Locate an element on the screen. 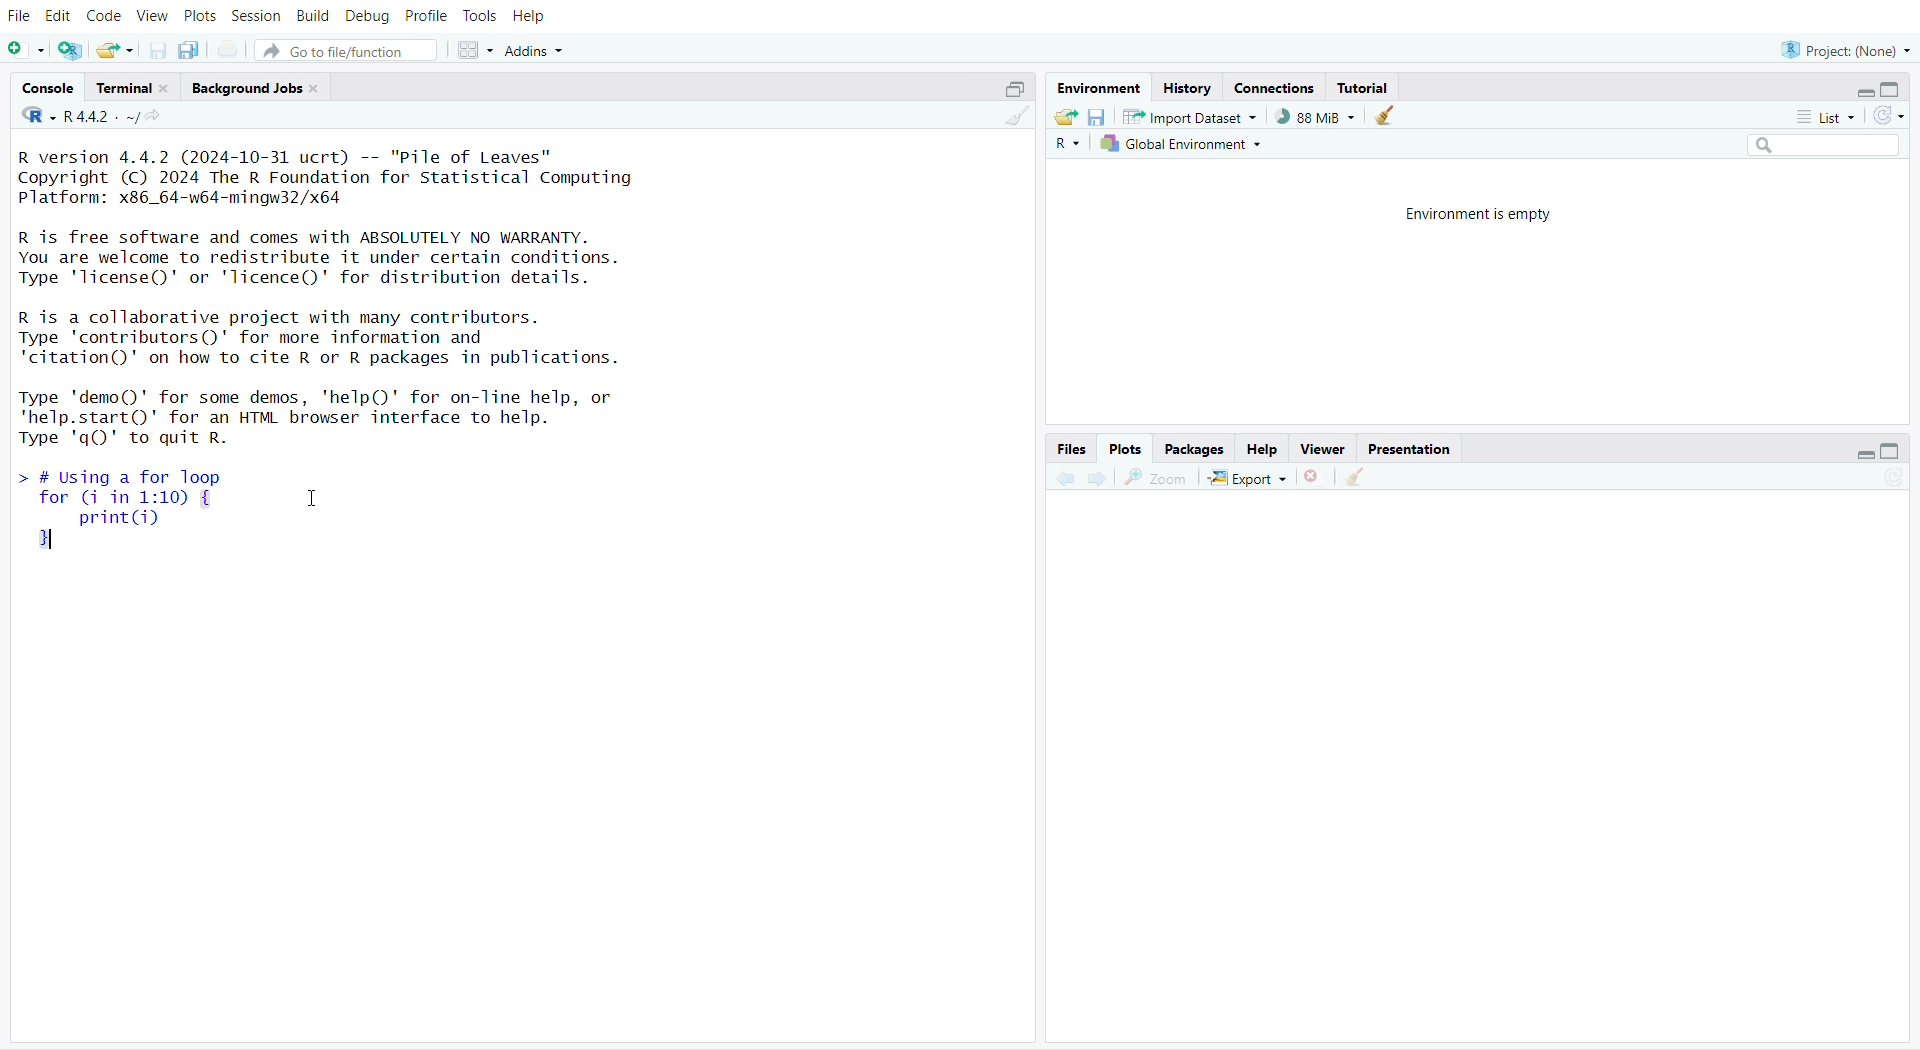 The image size is (1920, 1050). background jobs is located at coordinates (256, 87).